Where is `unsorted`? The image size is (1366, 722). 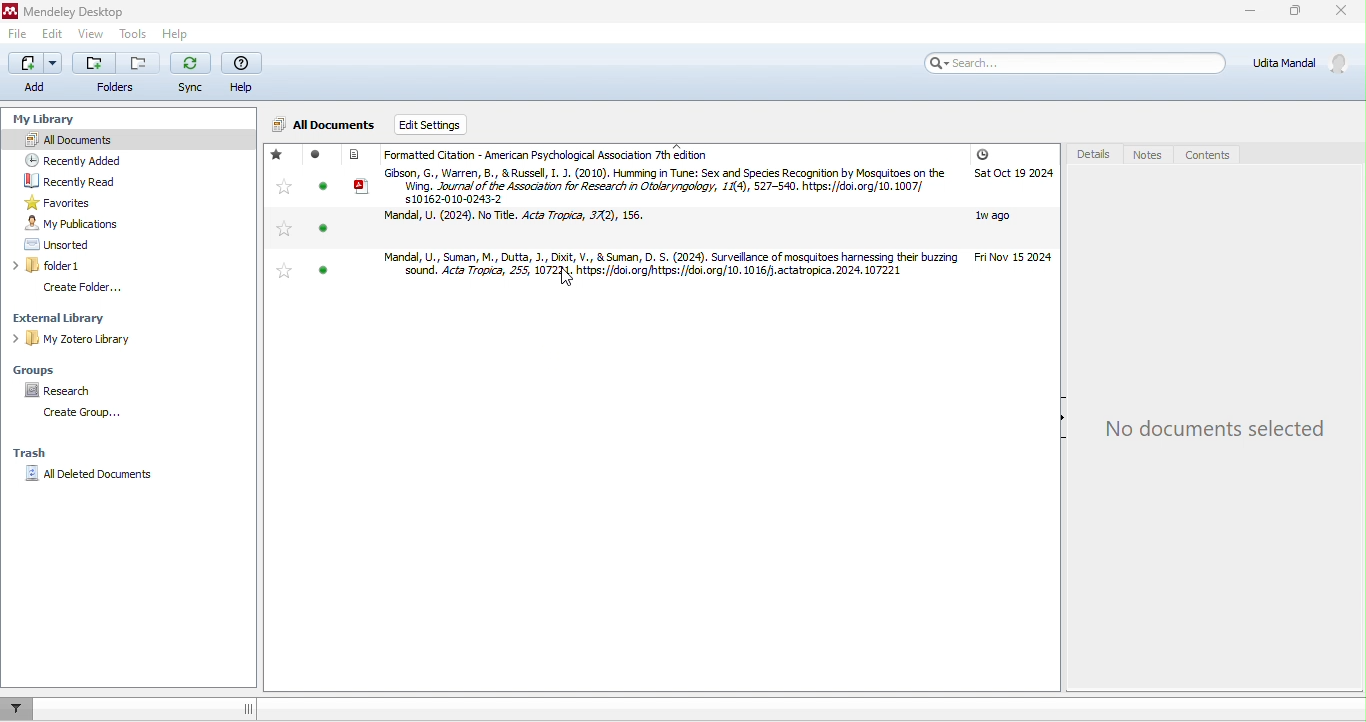 unsorted is located at coordinates (103, 245).